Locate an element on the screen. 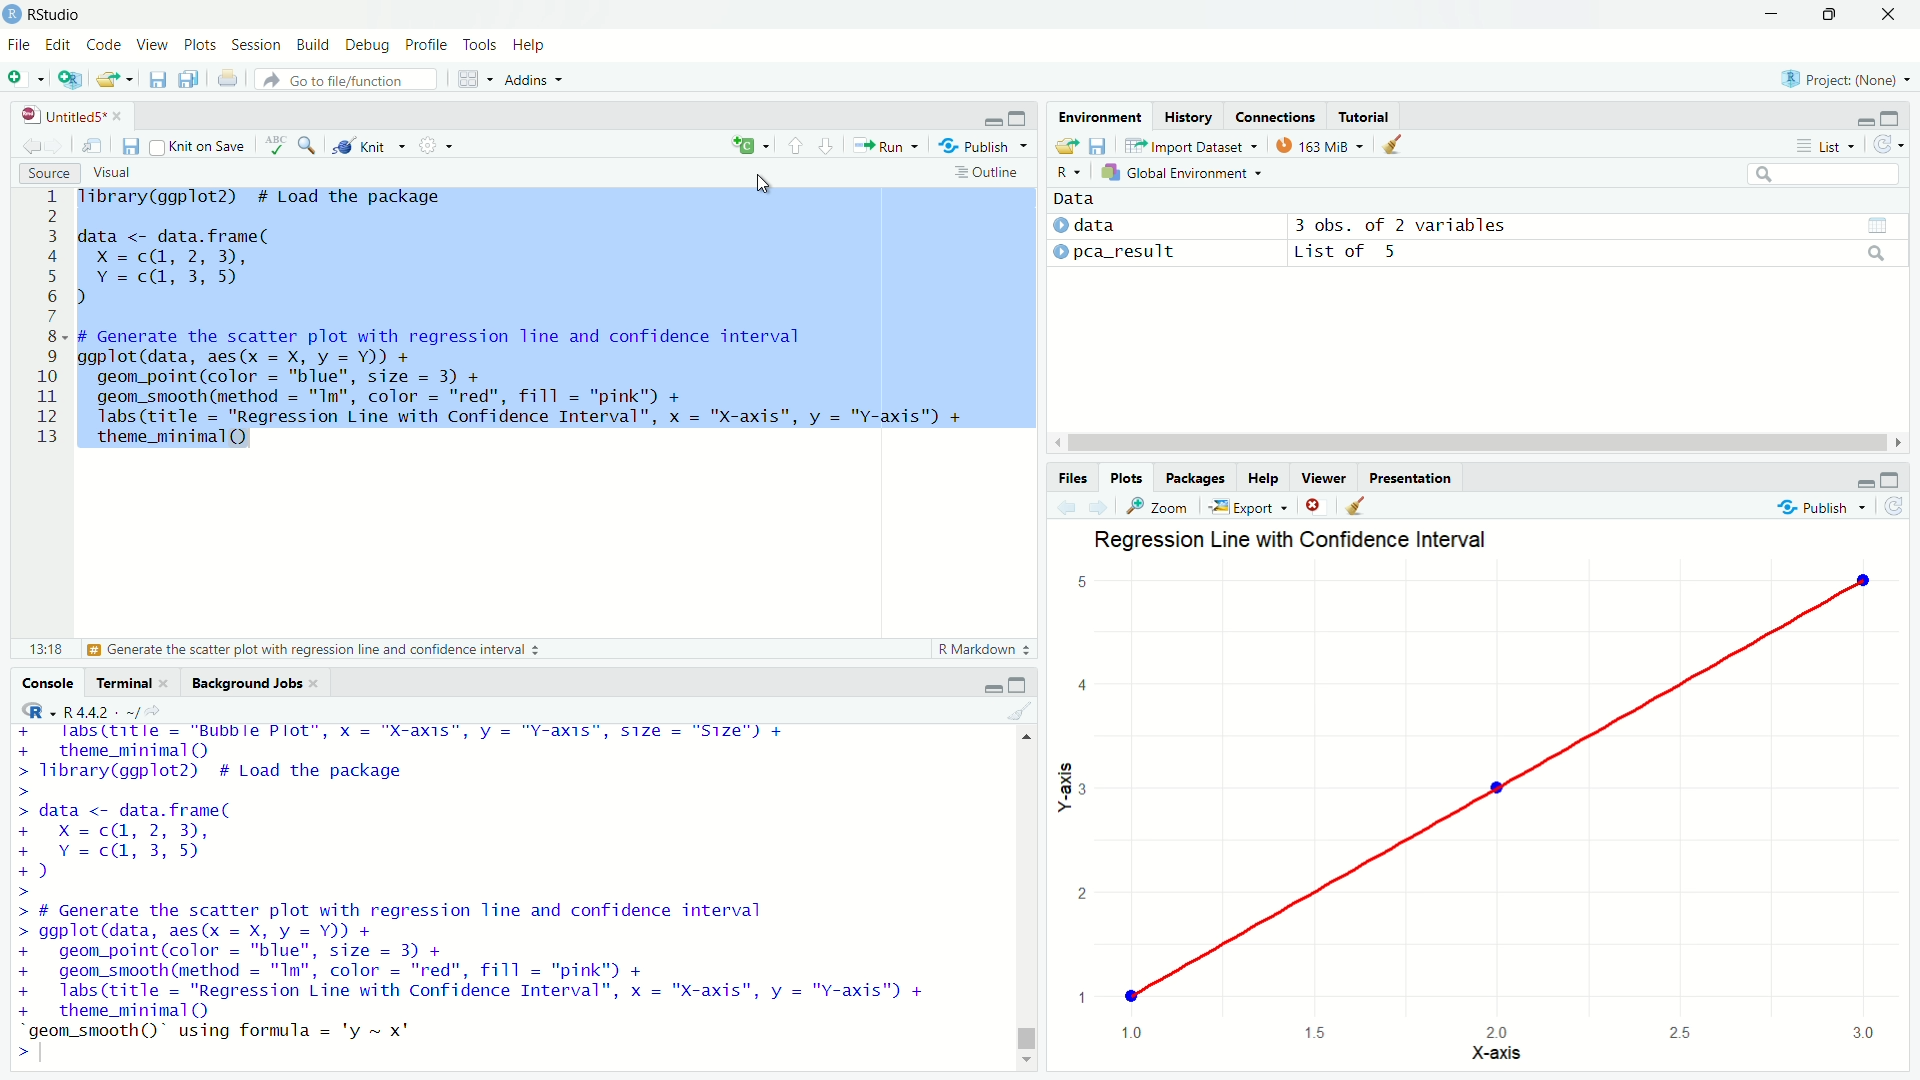  Show in new window is located at coordinates (92, 145).